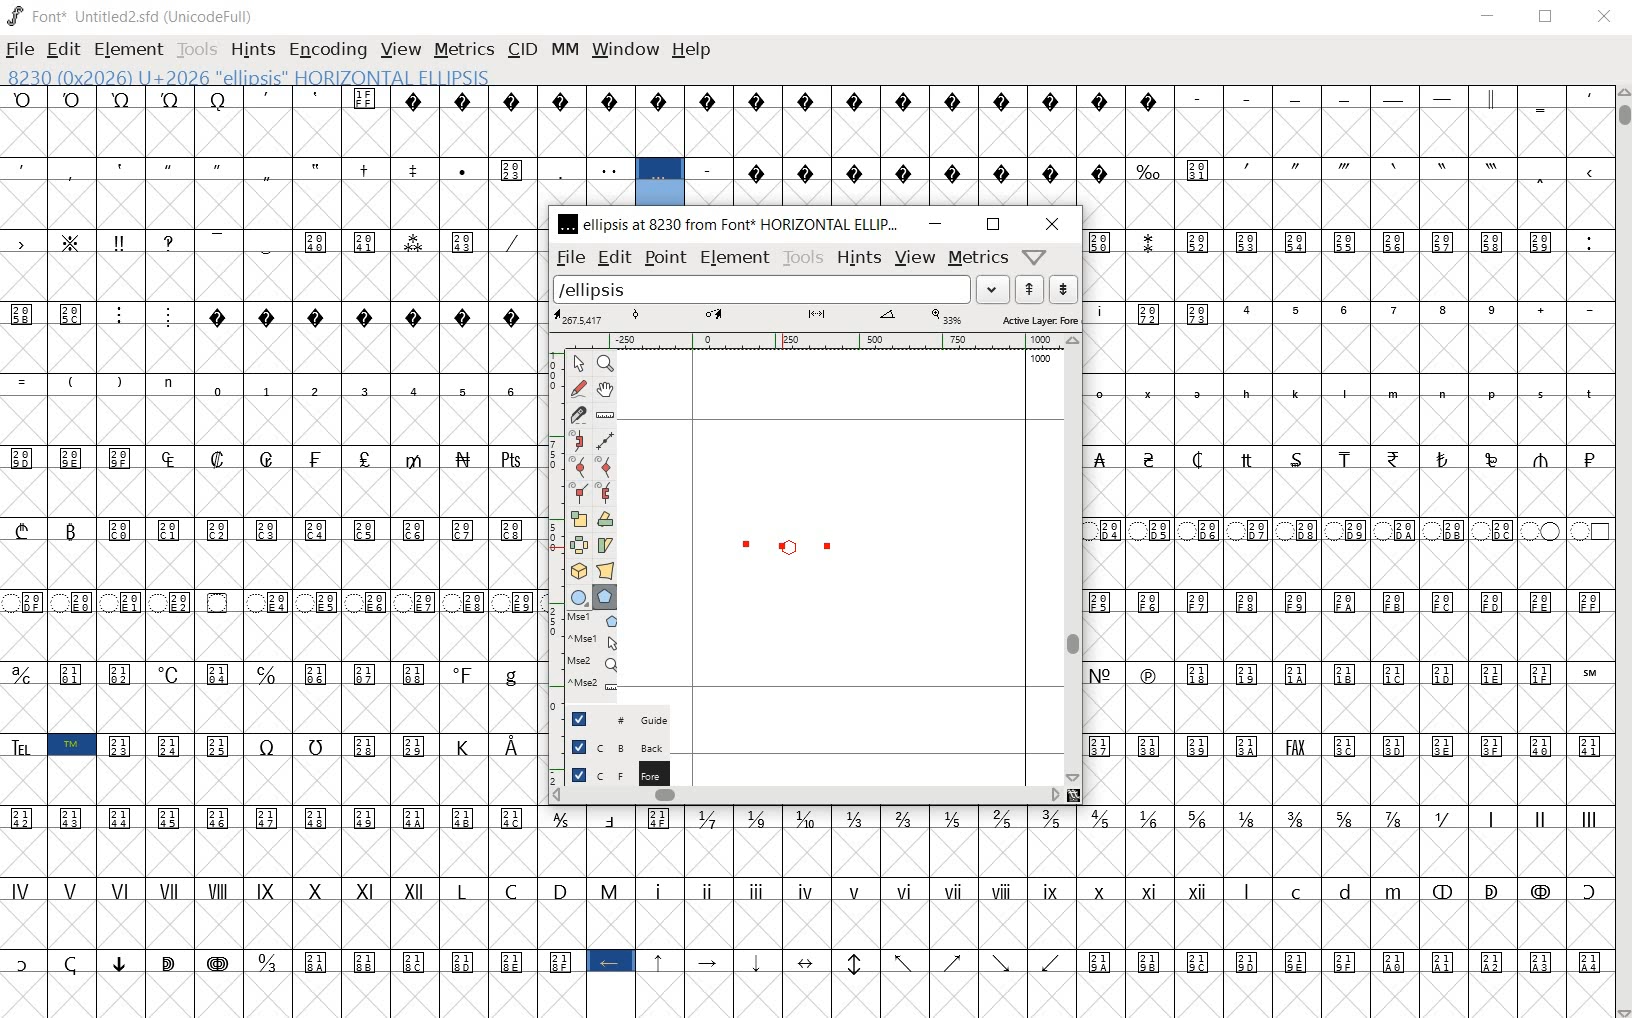 The width and height of the screenshot is (1632, 1018). Describe the element at coordinates (399, 51) in the screenshot. I see `VIEW` at that location.